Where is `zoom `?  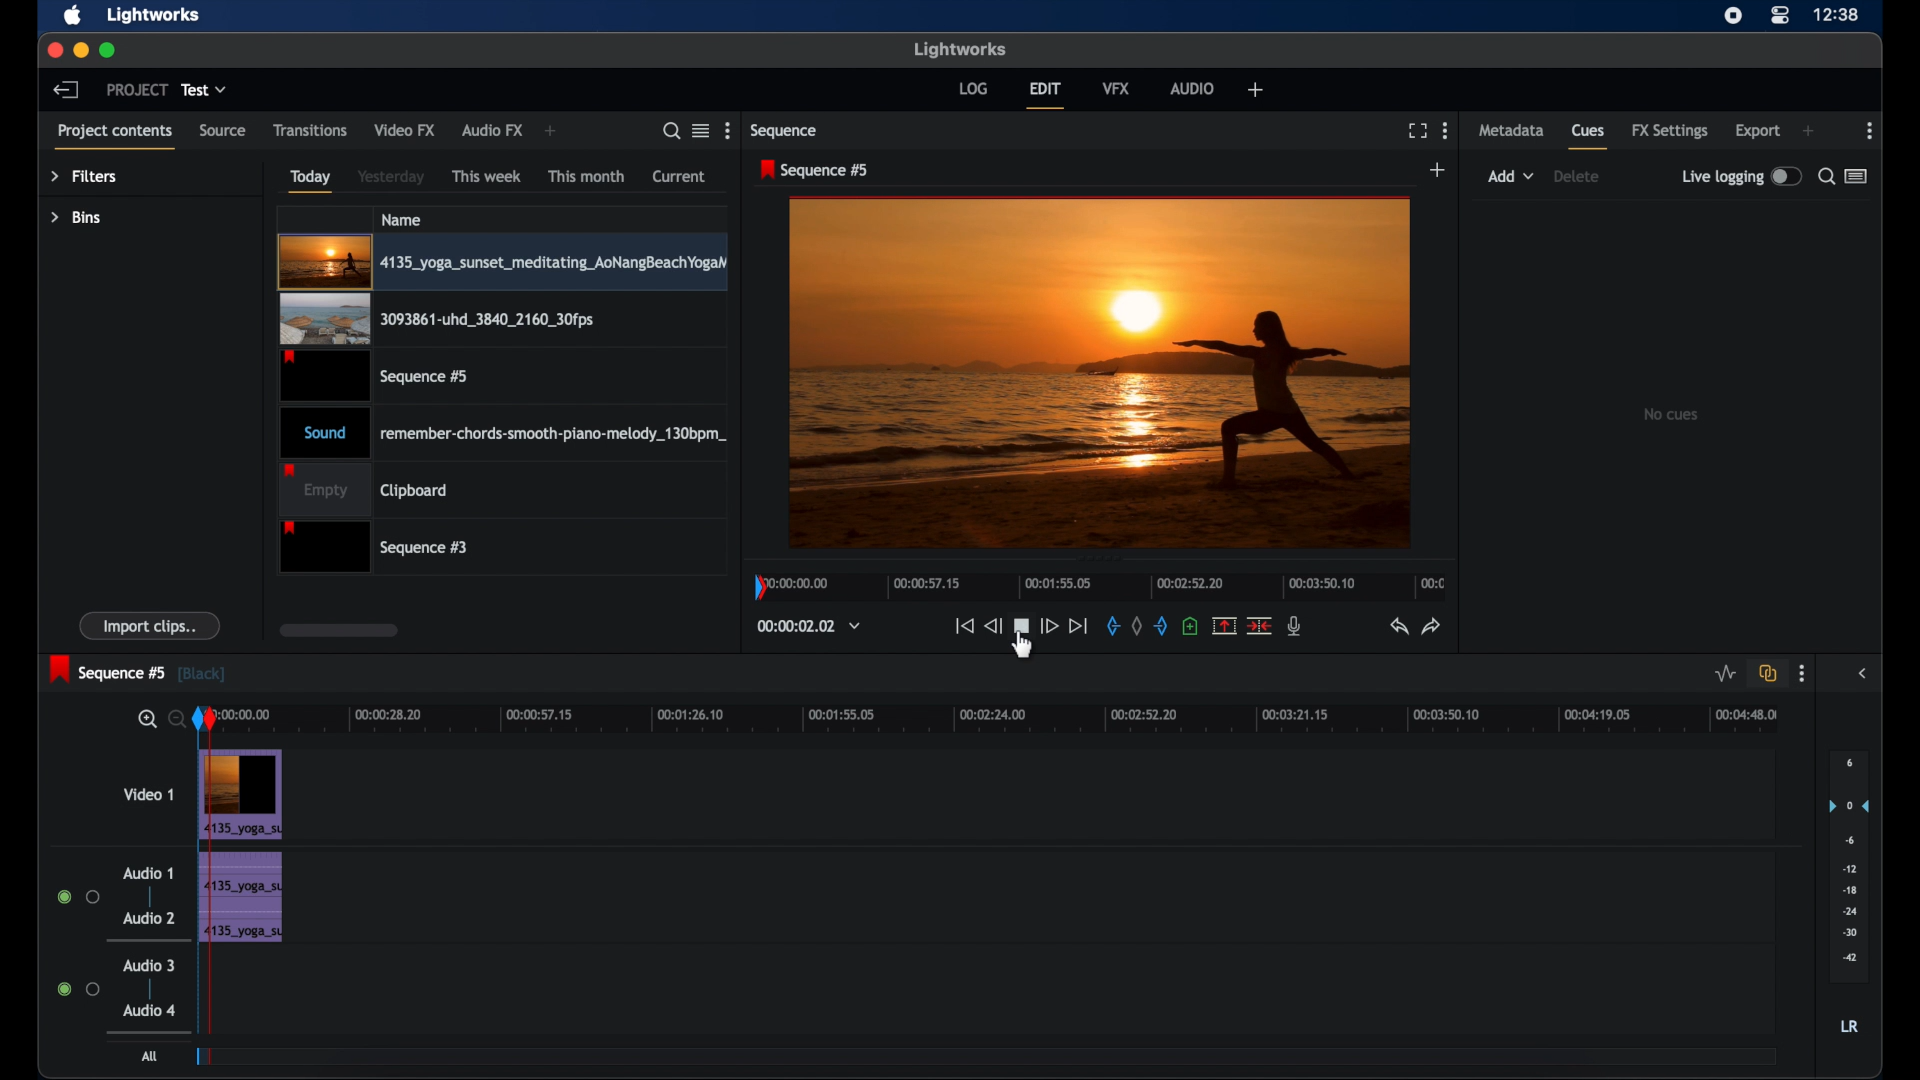
zoom  is located at coordinates (156, 718).